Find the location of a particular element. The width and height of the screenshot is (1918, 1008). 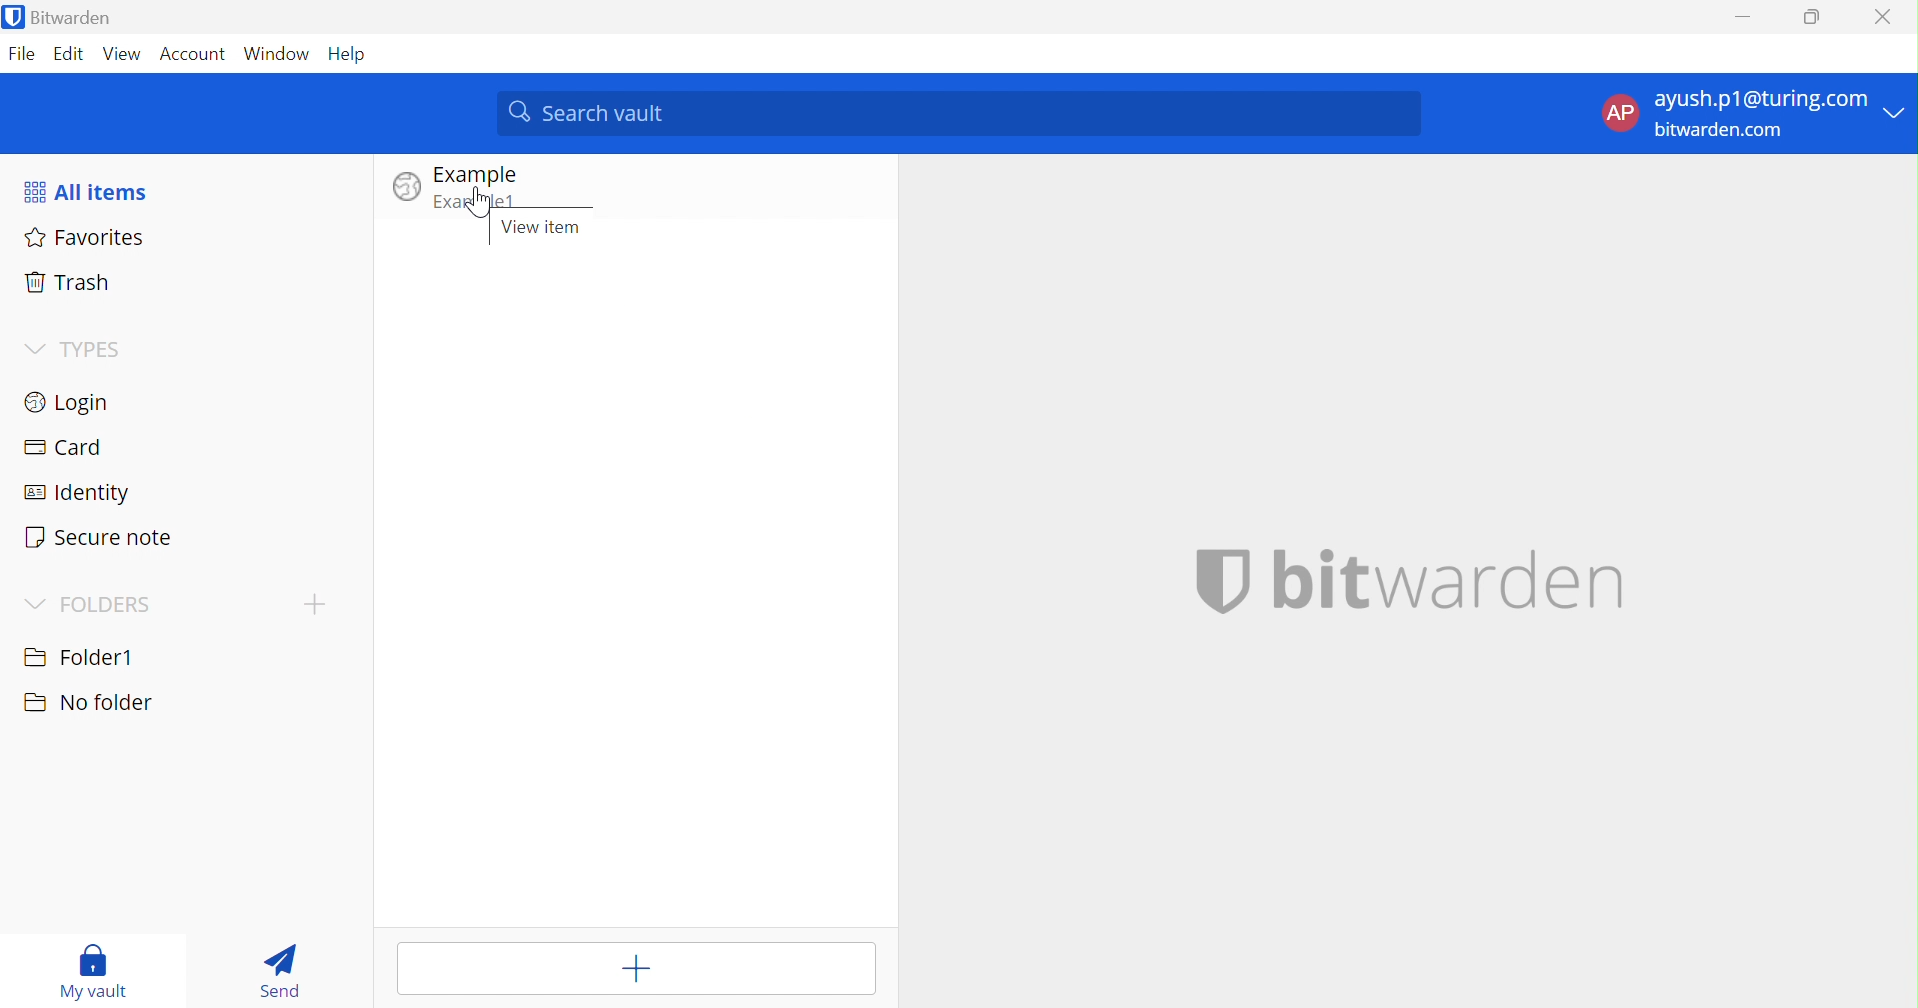

Image is located at coordinates (407, 188).